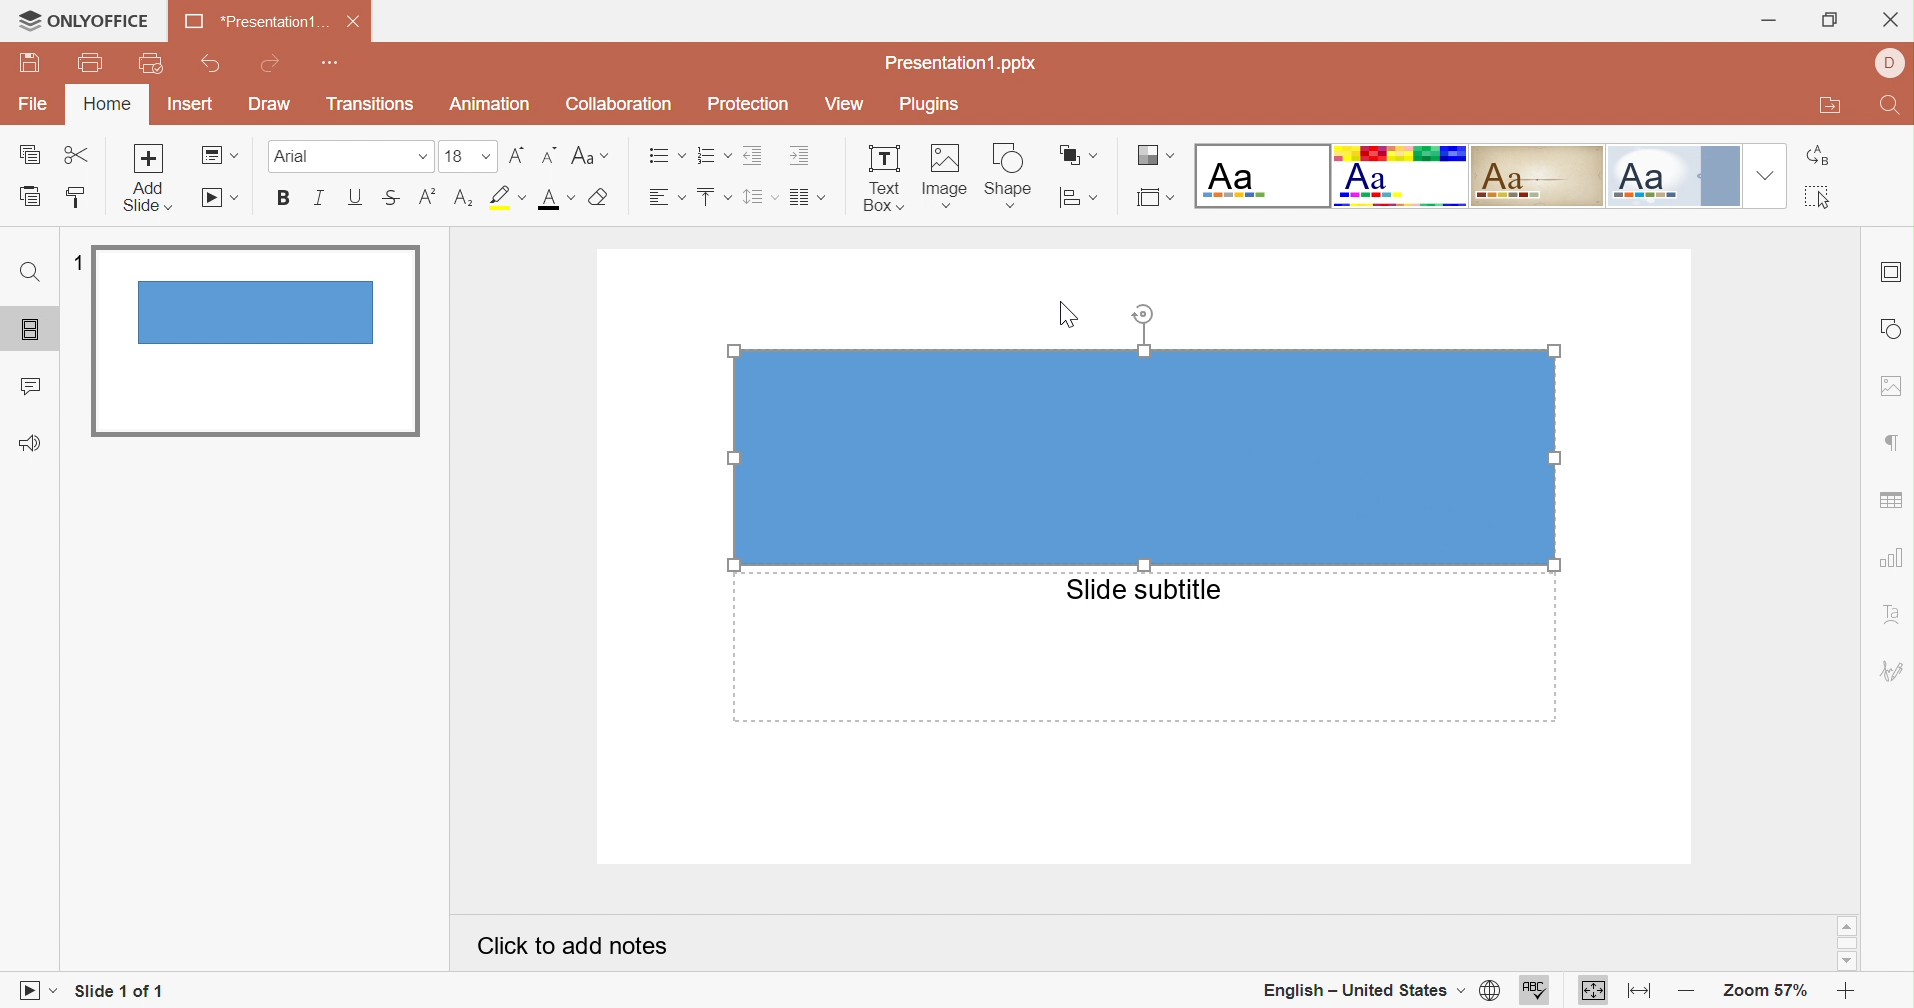  I want to click on Animation, so click(492, 104).